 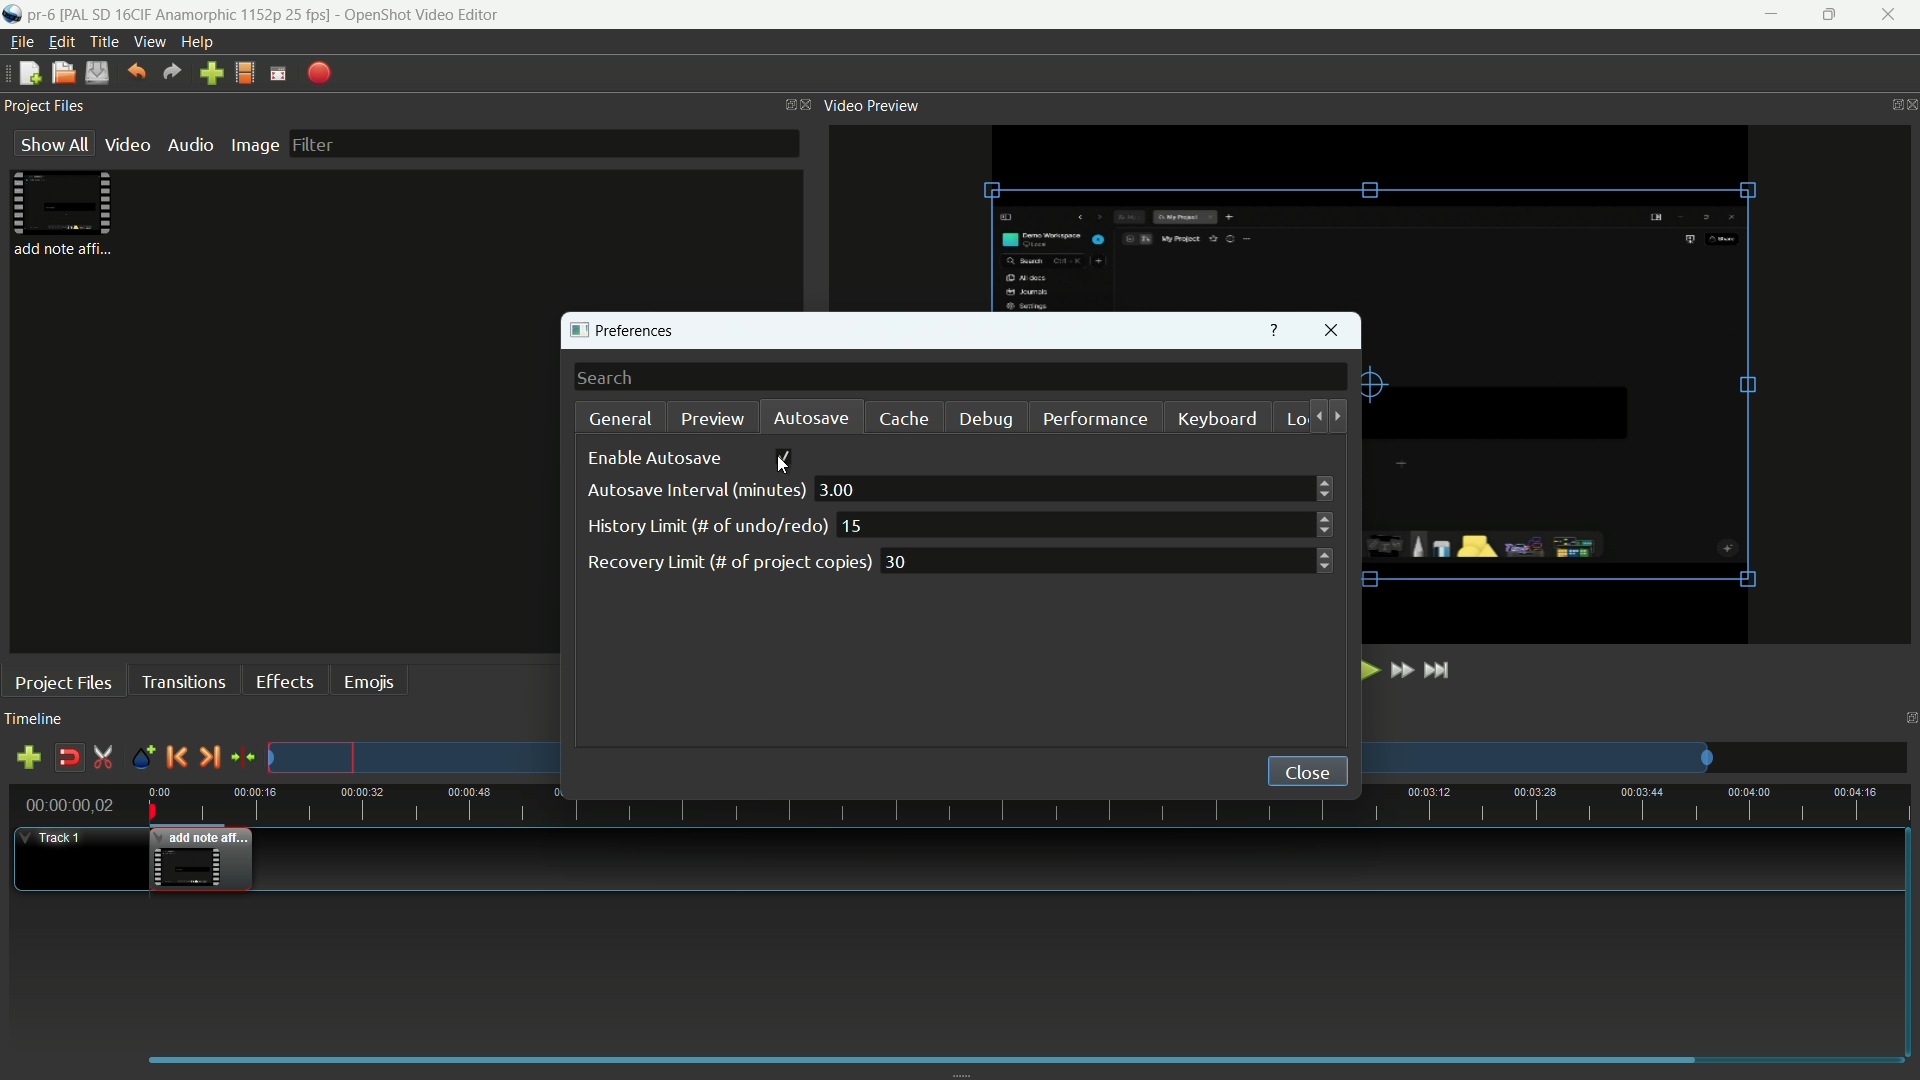 What do you see at coordinates (1890, 15) in the screenshot?
I see `close app` at bounding box center [1890, 15].